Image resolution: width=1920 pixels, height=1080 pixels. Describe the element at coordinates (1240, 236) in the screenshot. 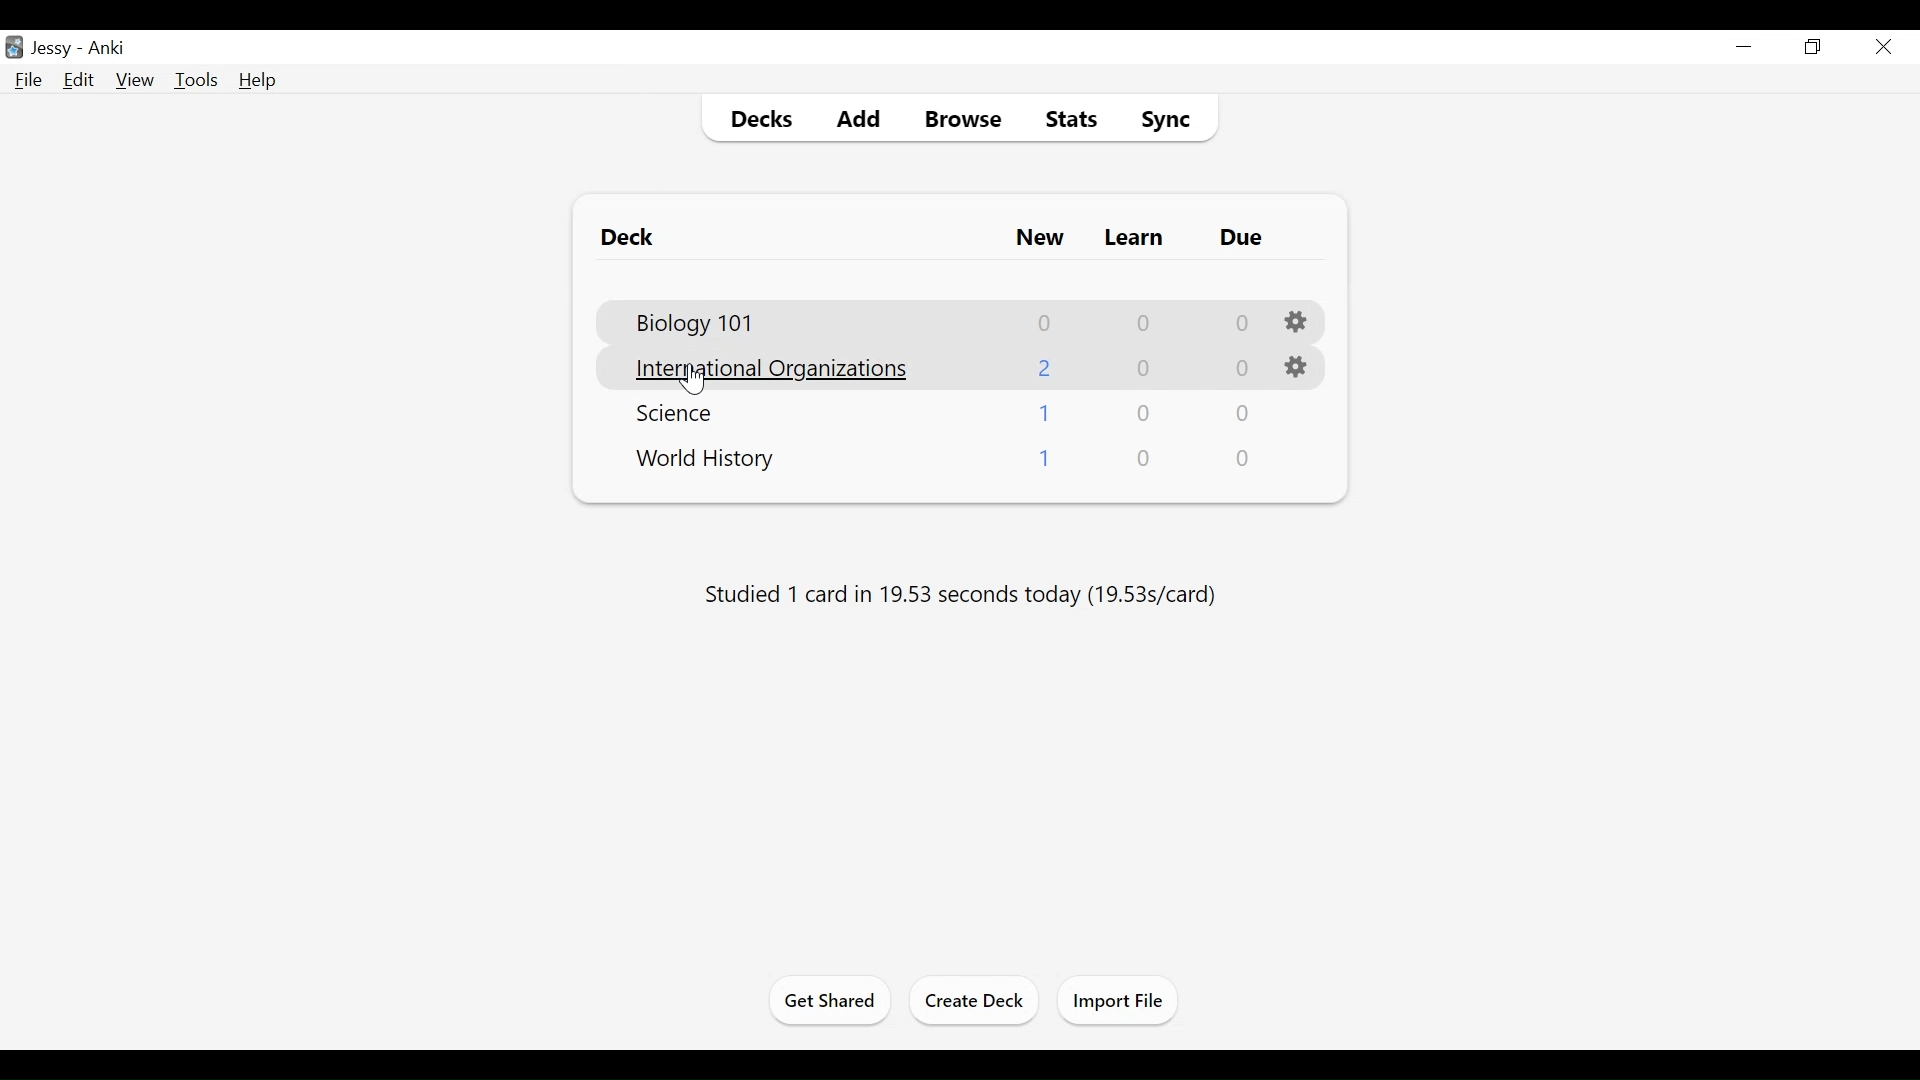

I see `Due` at that location.